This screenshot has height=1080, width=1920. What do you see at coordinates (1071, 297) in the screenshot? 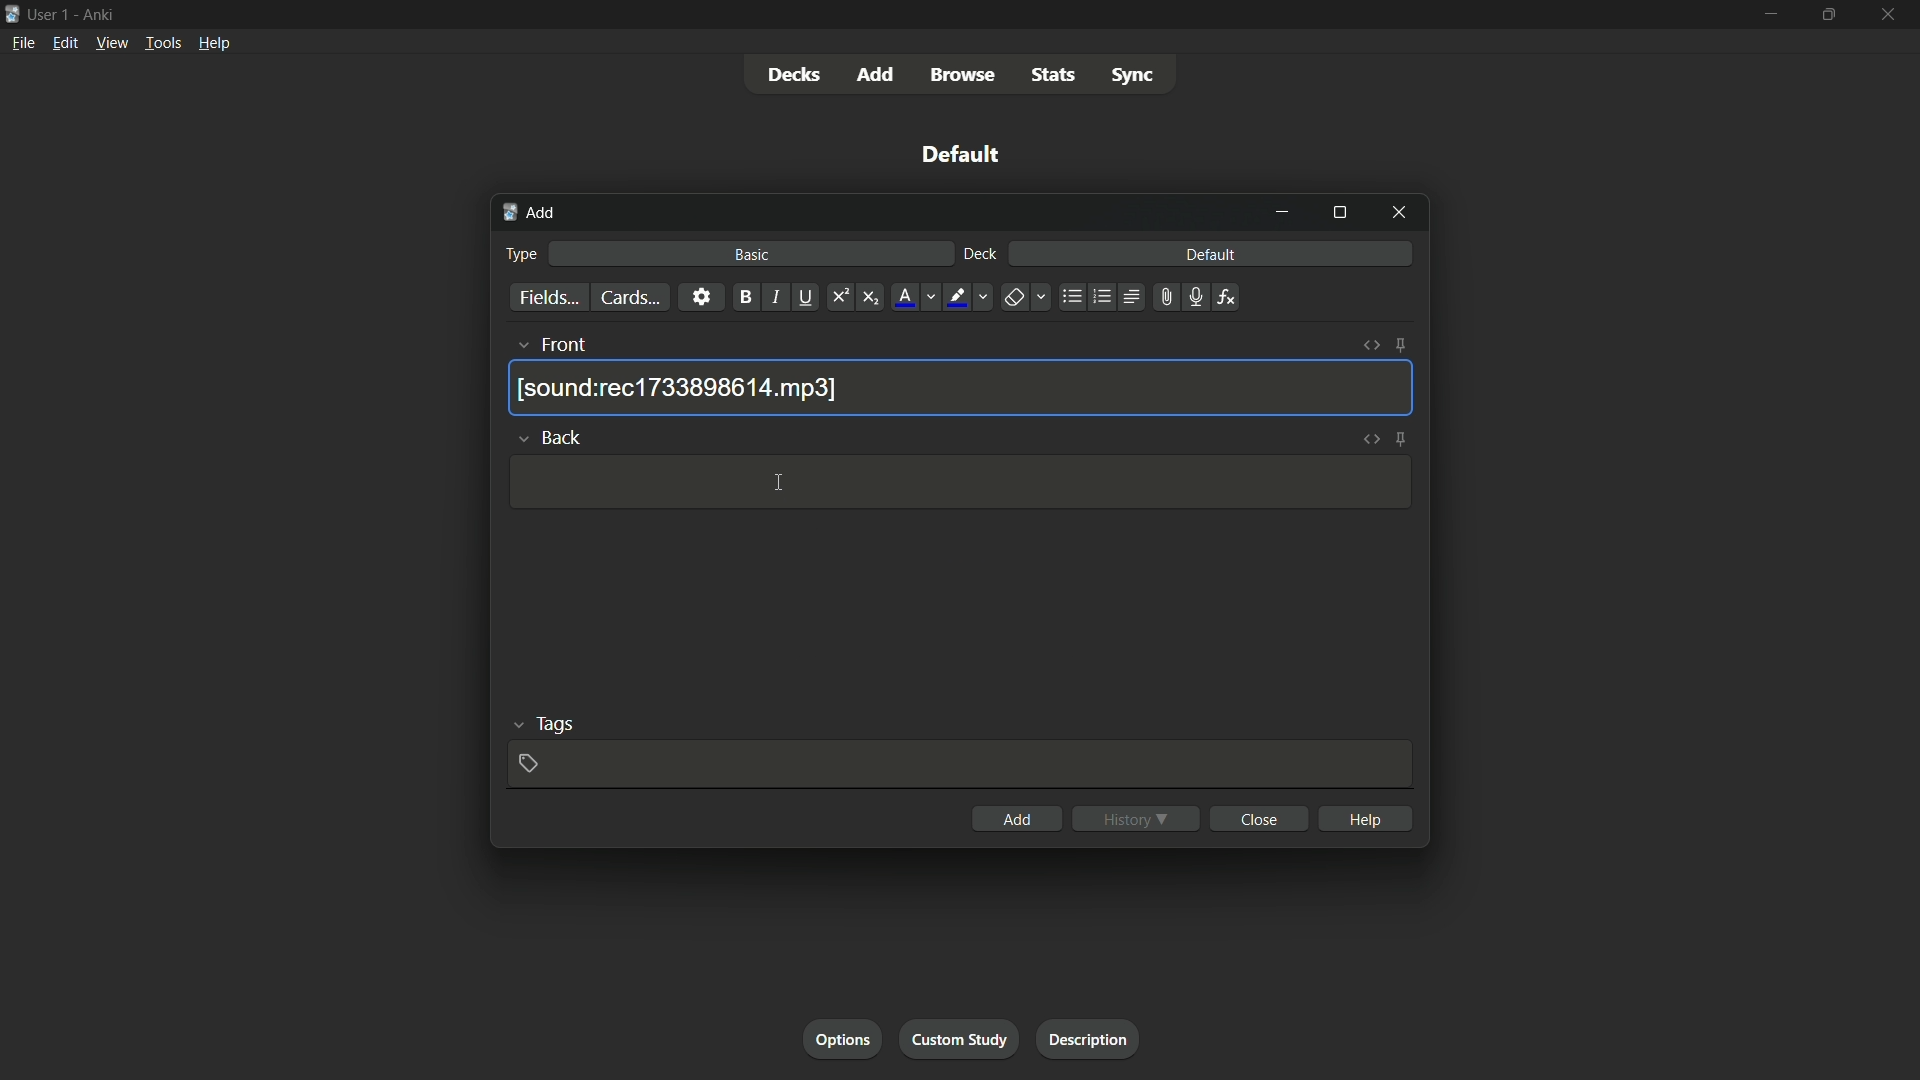
I see `unordered list` at bounding box center [1071, 297].